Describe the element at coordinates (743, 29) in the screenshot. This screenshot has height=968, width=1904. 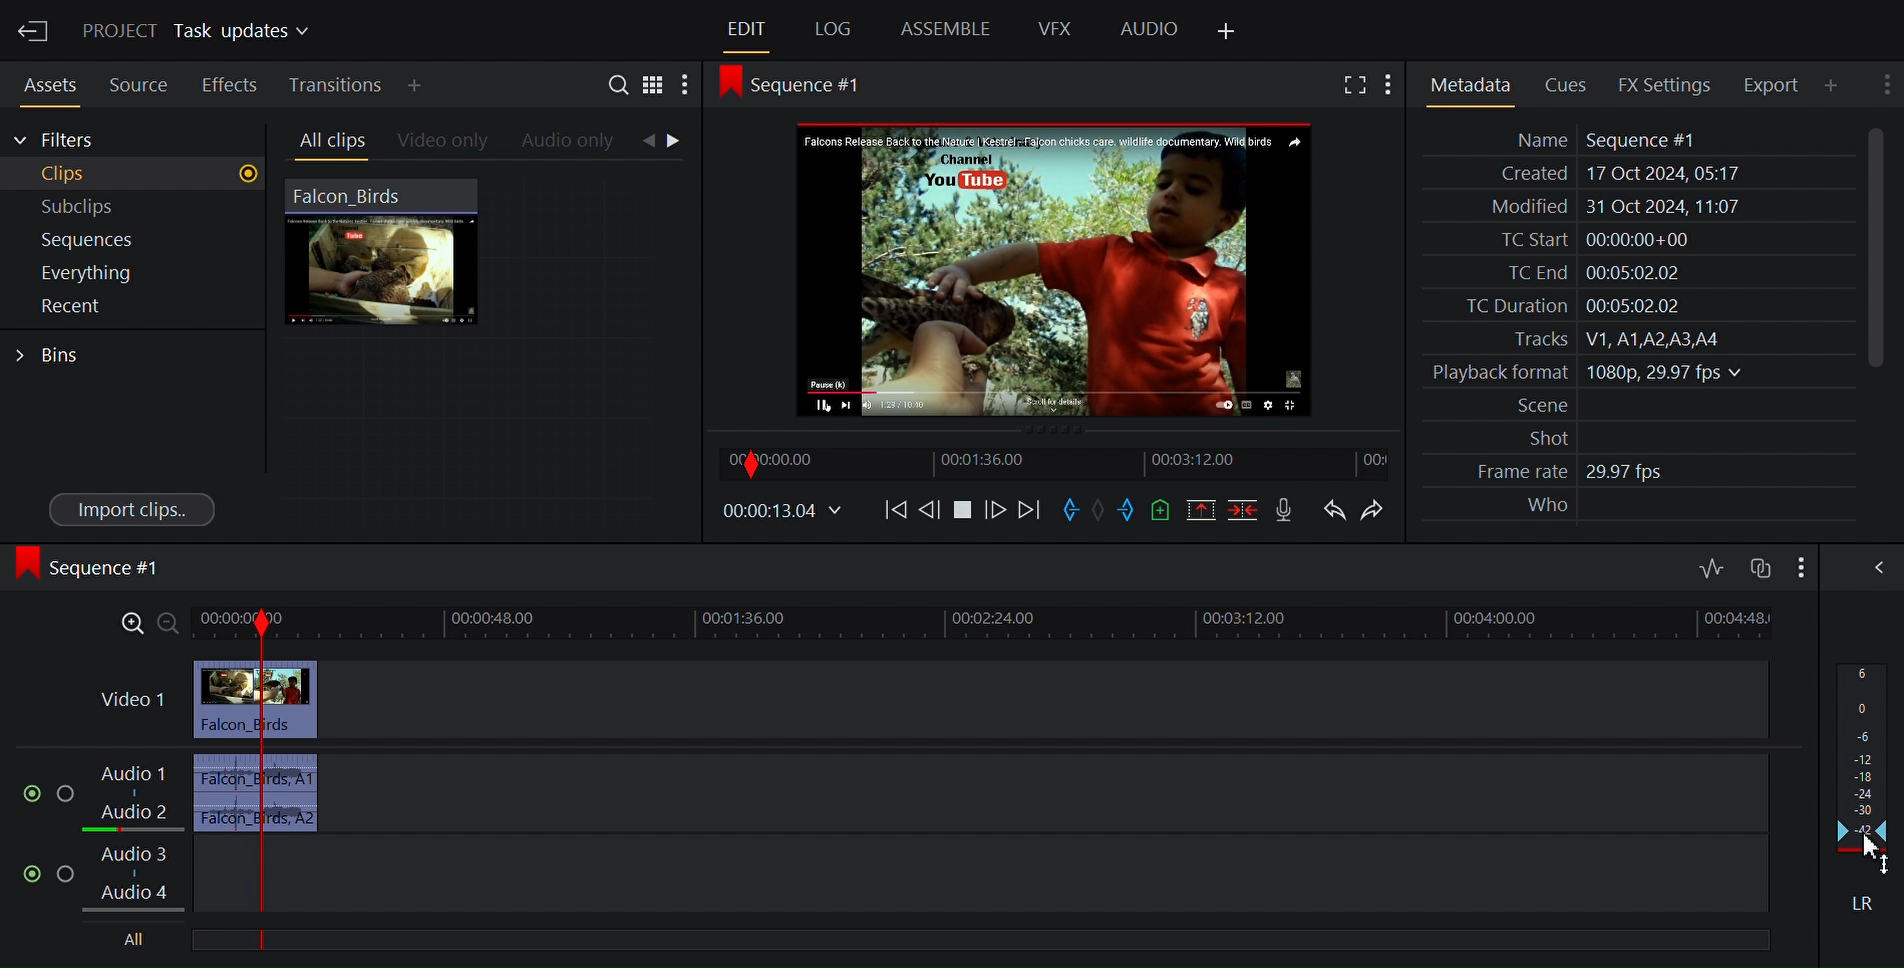
I see `Edit` at that location.